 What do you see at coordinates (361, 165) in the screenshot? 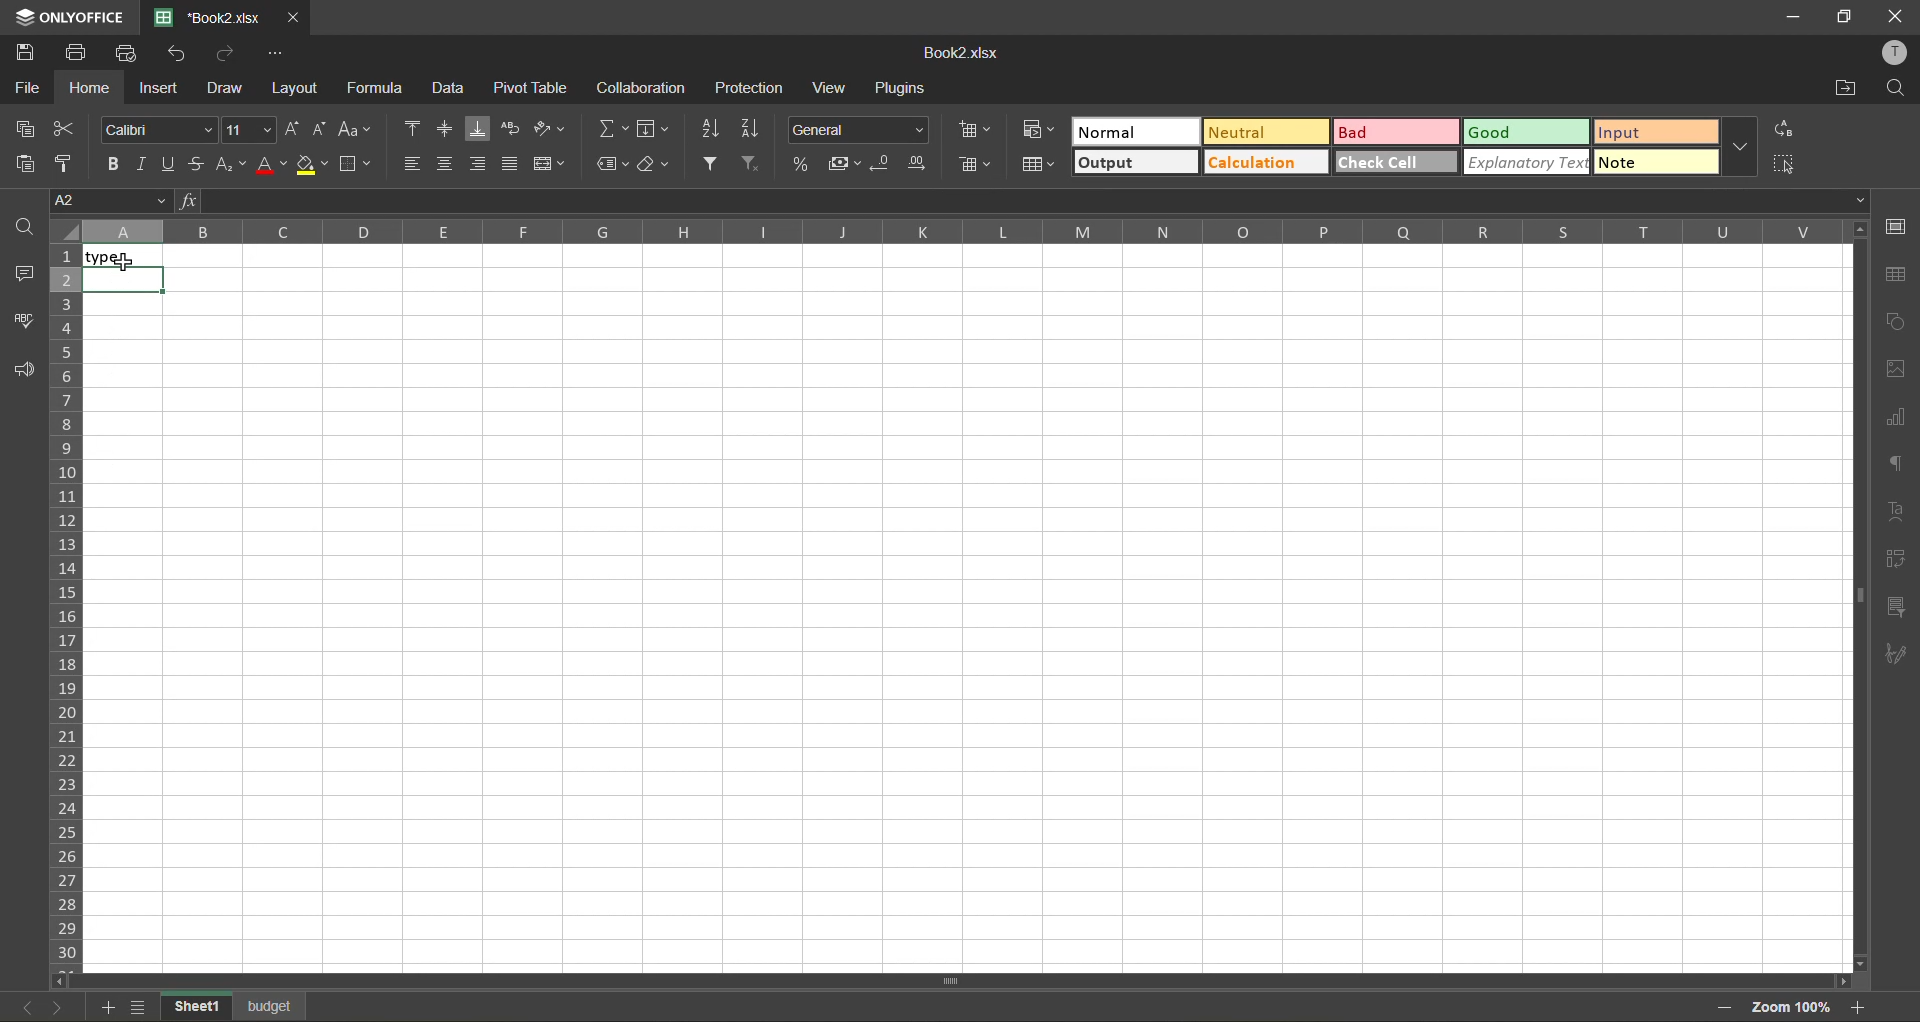
I see `borders` at bounding box center [361, 165].